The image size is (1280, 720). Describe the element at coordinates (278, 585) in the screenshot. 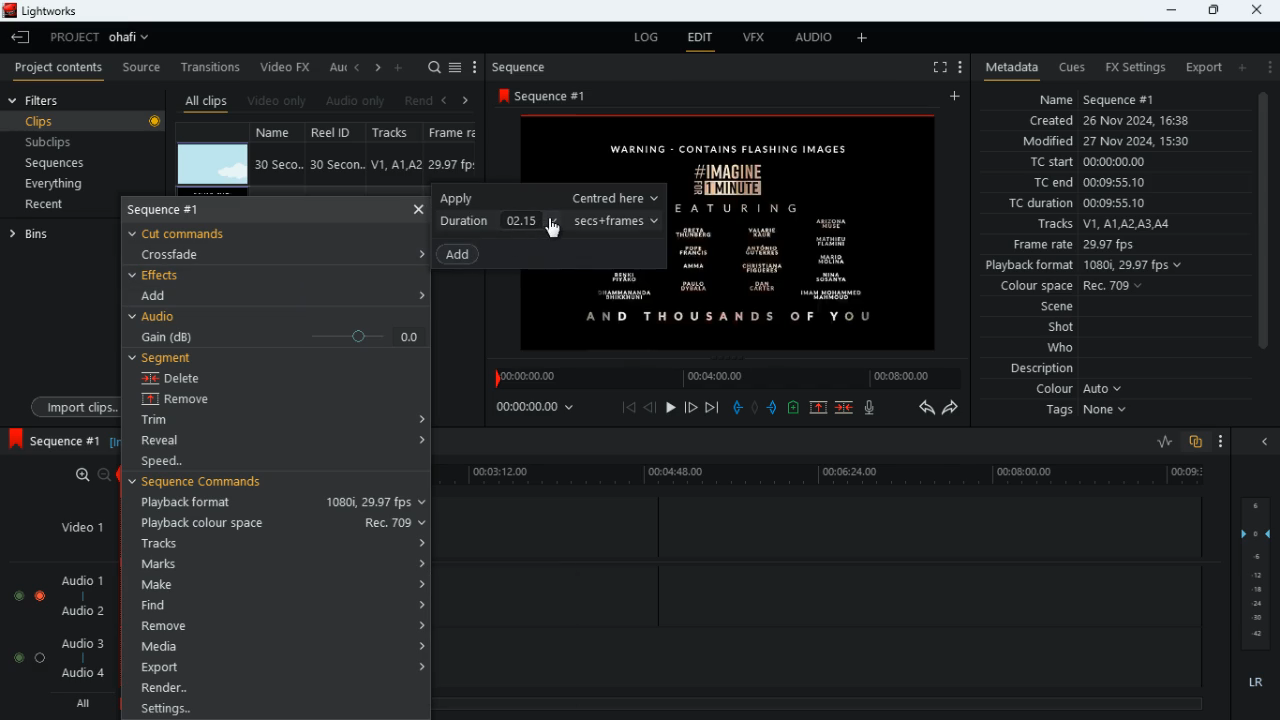

I see `make` at that location.